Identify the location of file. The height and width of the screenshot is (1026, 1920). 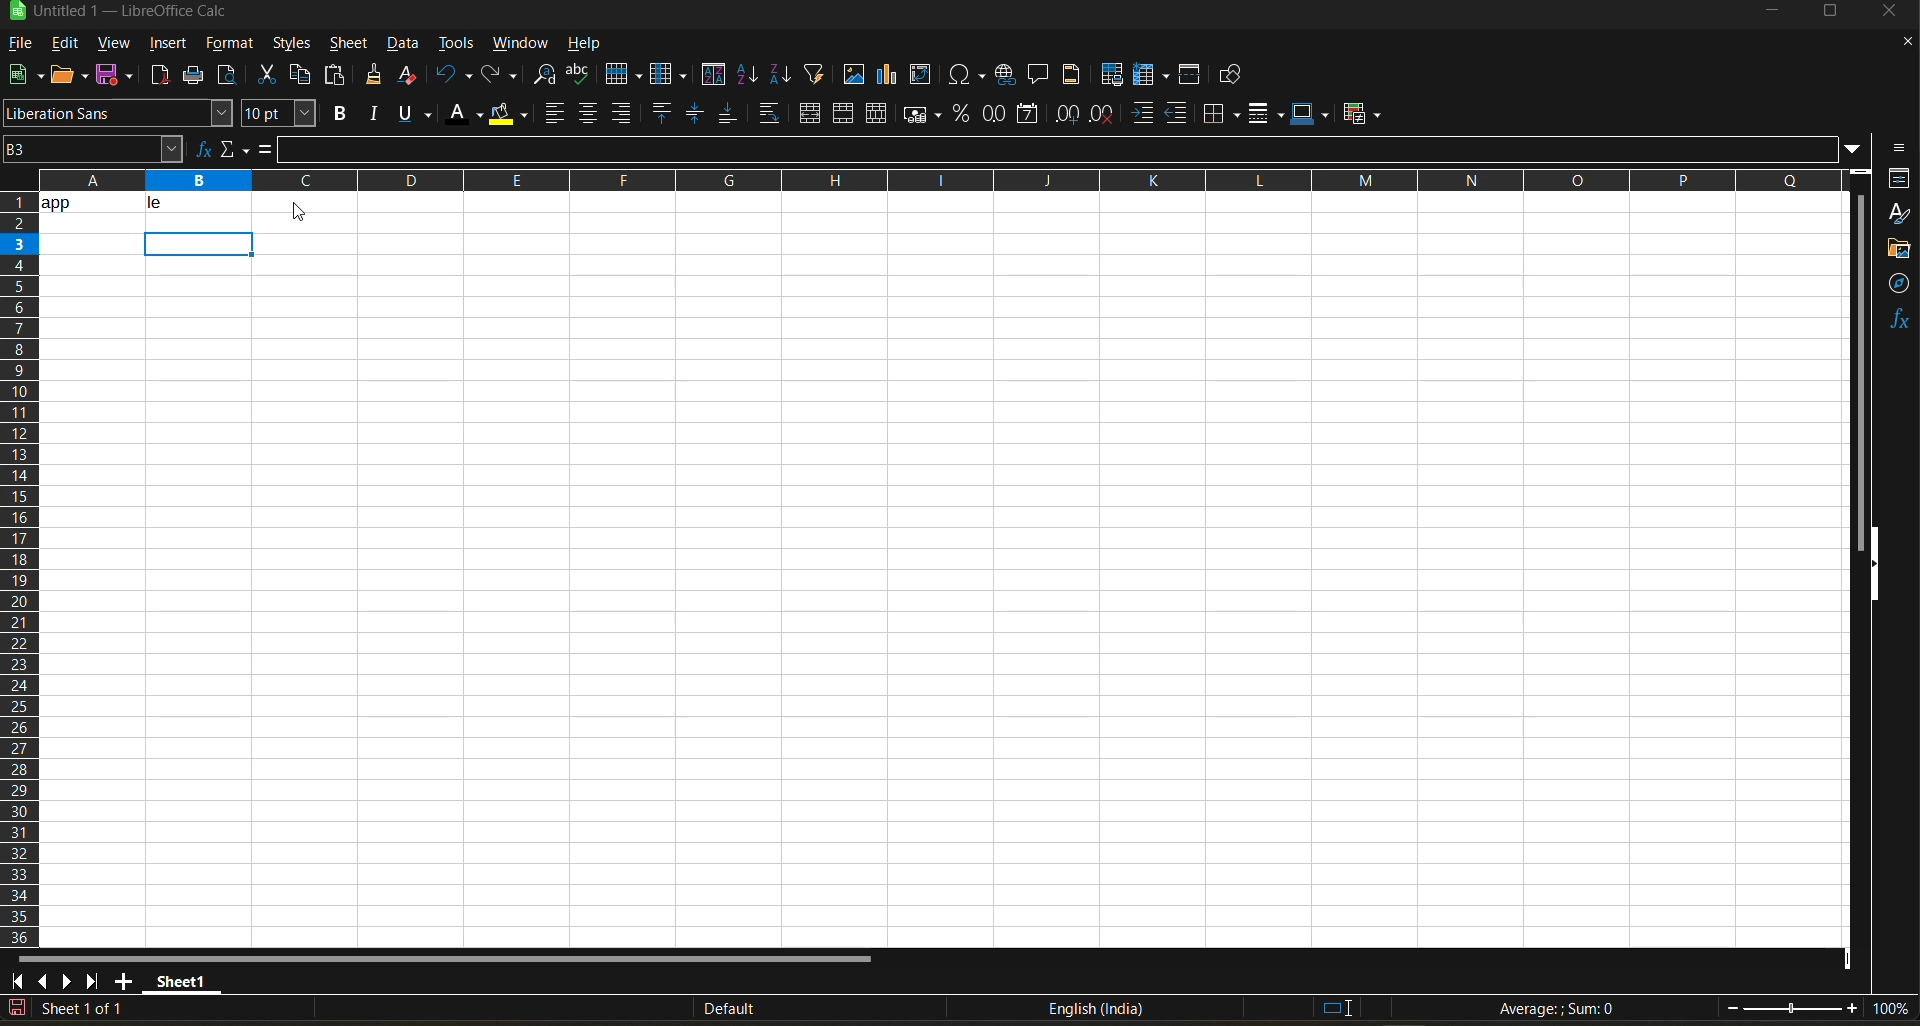
(27, 45).